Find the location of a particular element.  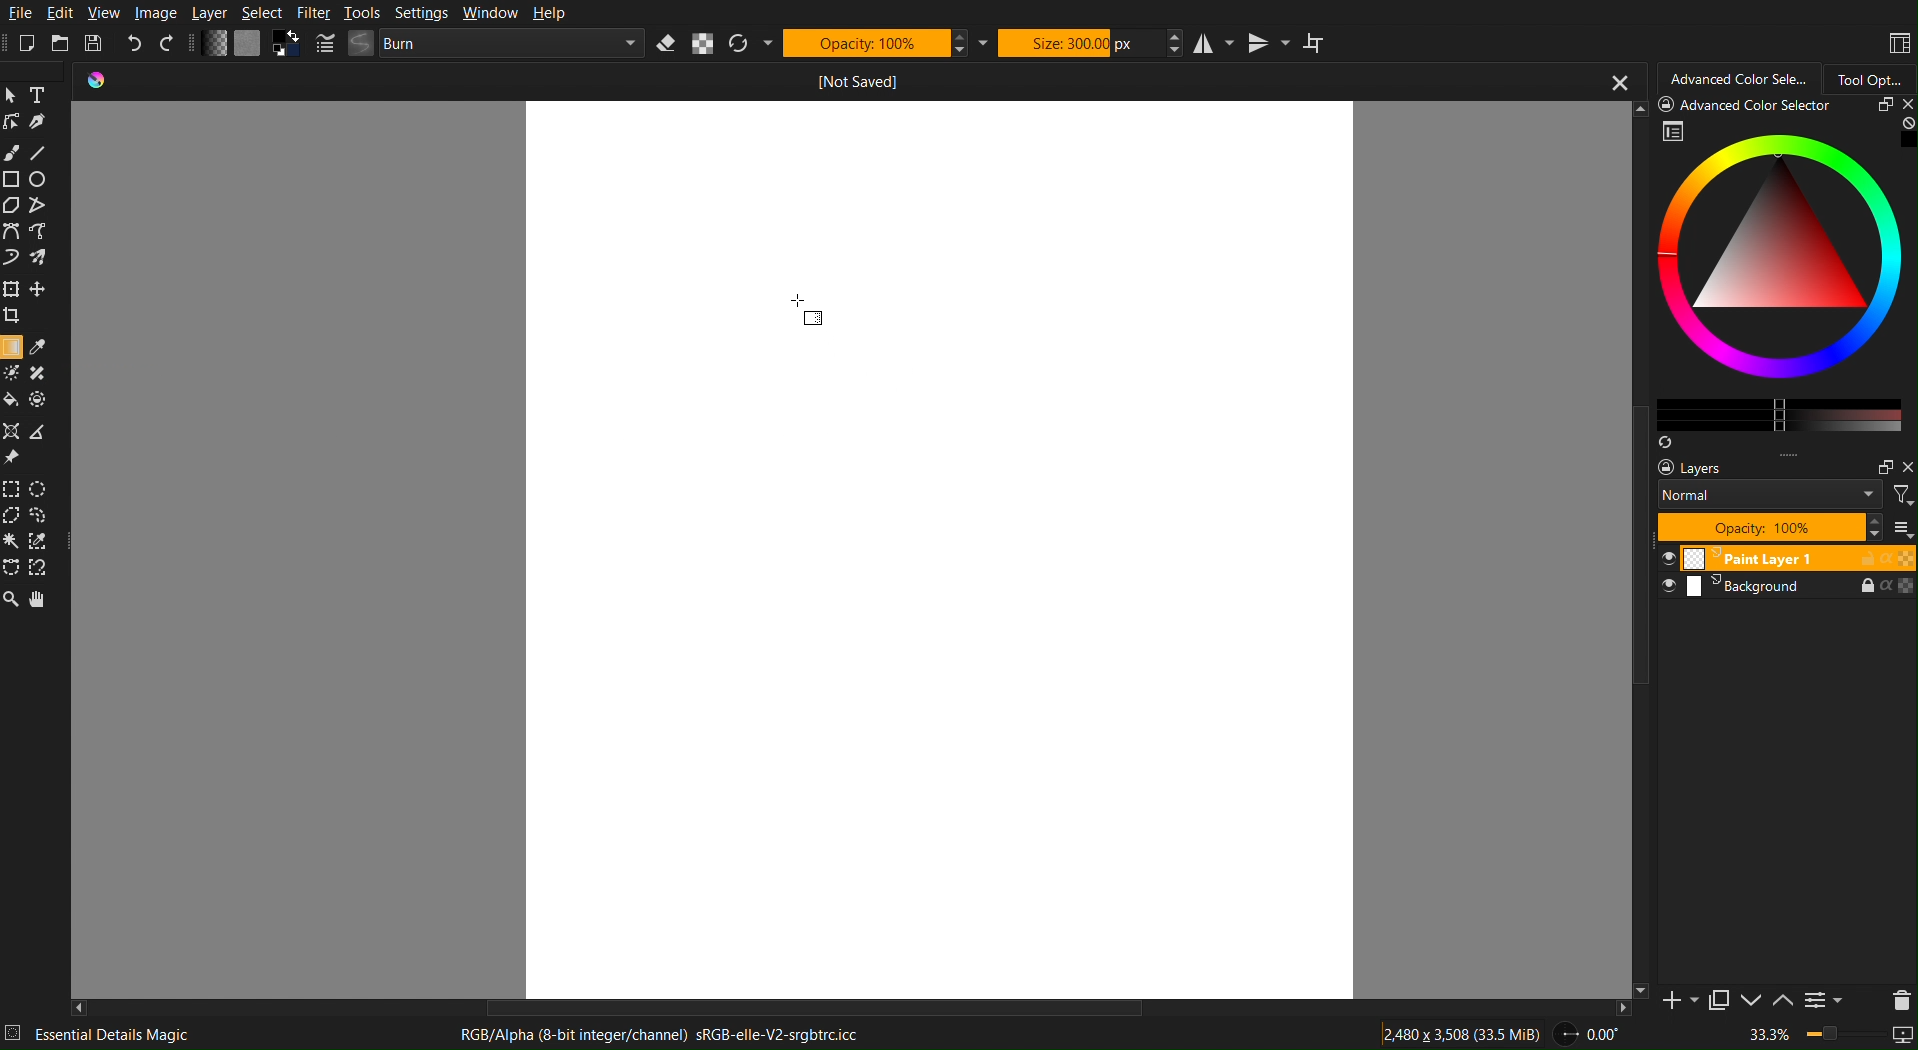

Edit is located at coordinates (62, 14).